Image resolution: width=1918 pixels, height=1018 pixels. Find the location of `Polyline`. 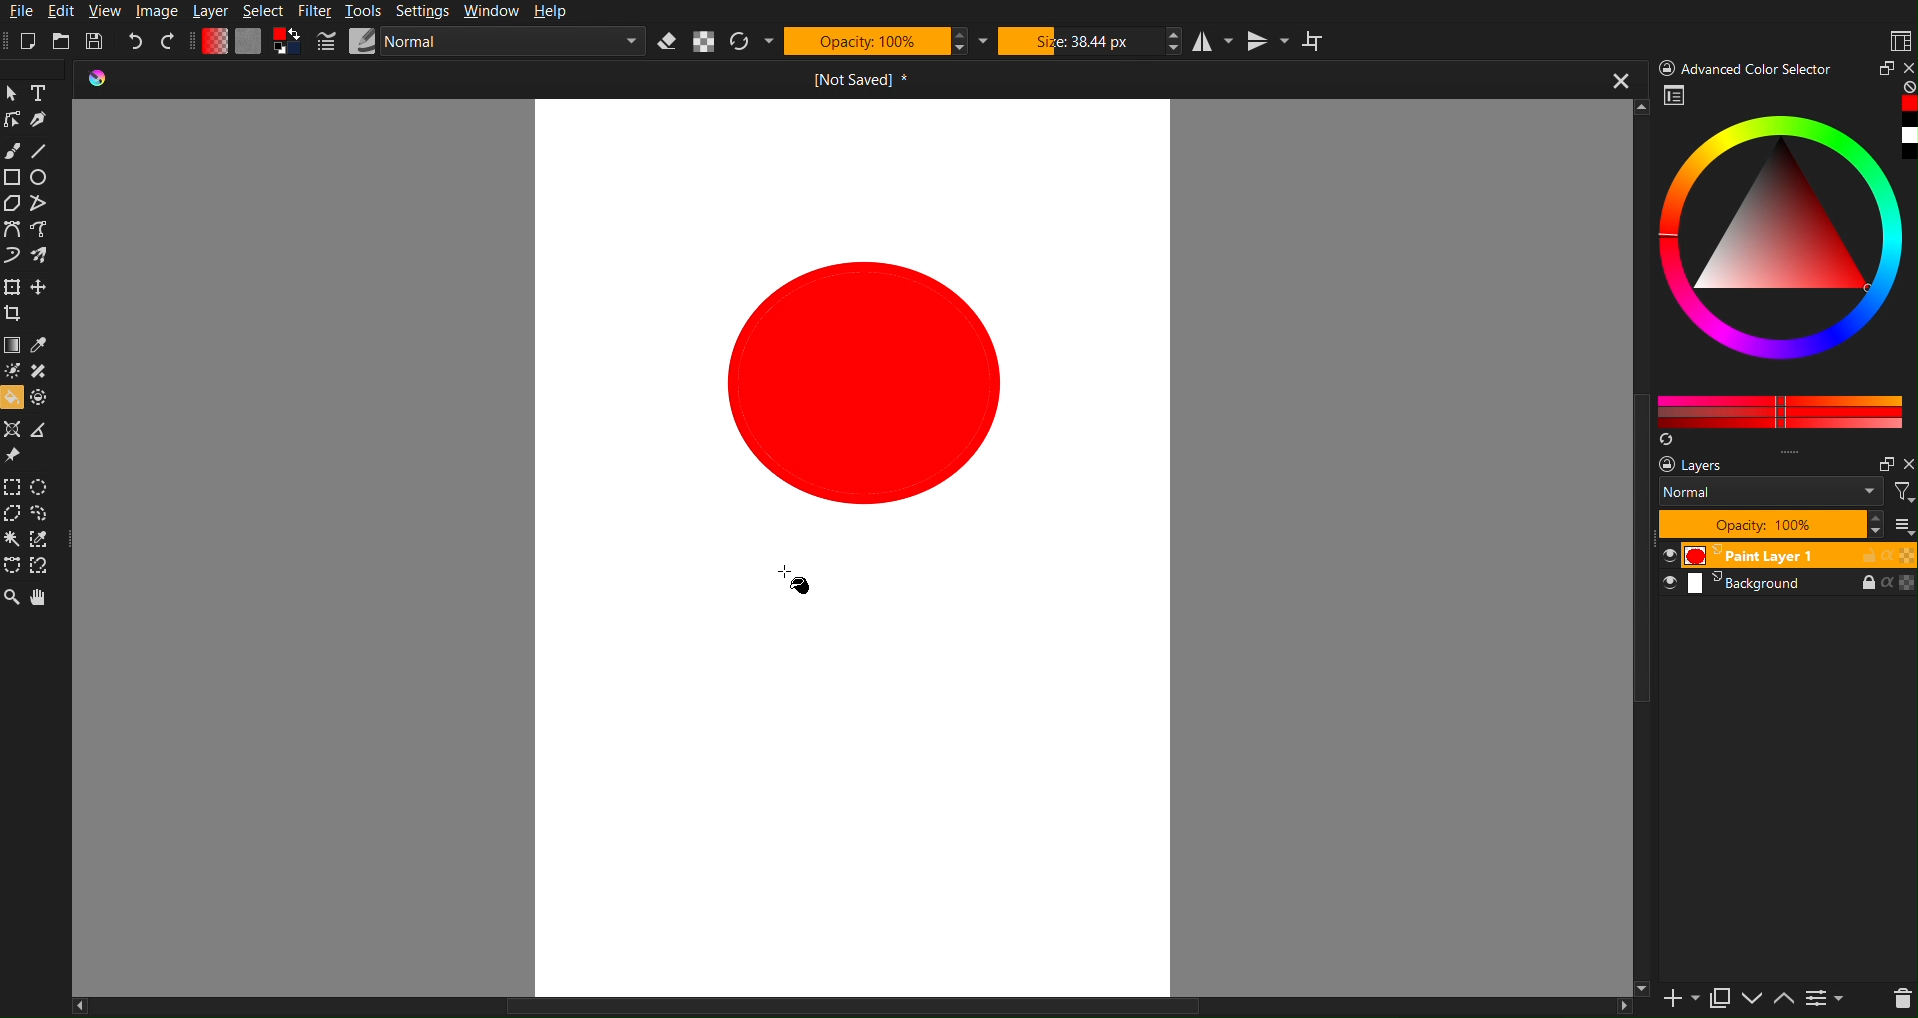

Polyline is located at coordinates (42, 204).